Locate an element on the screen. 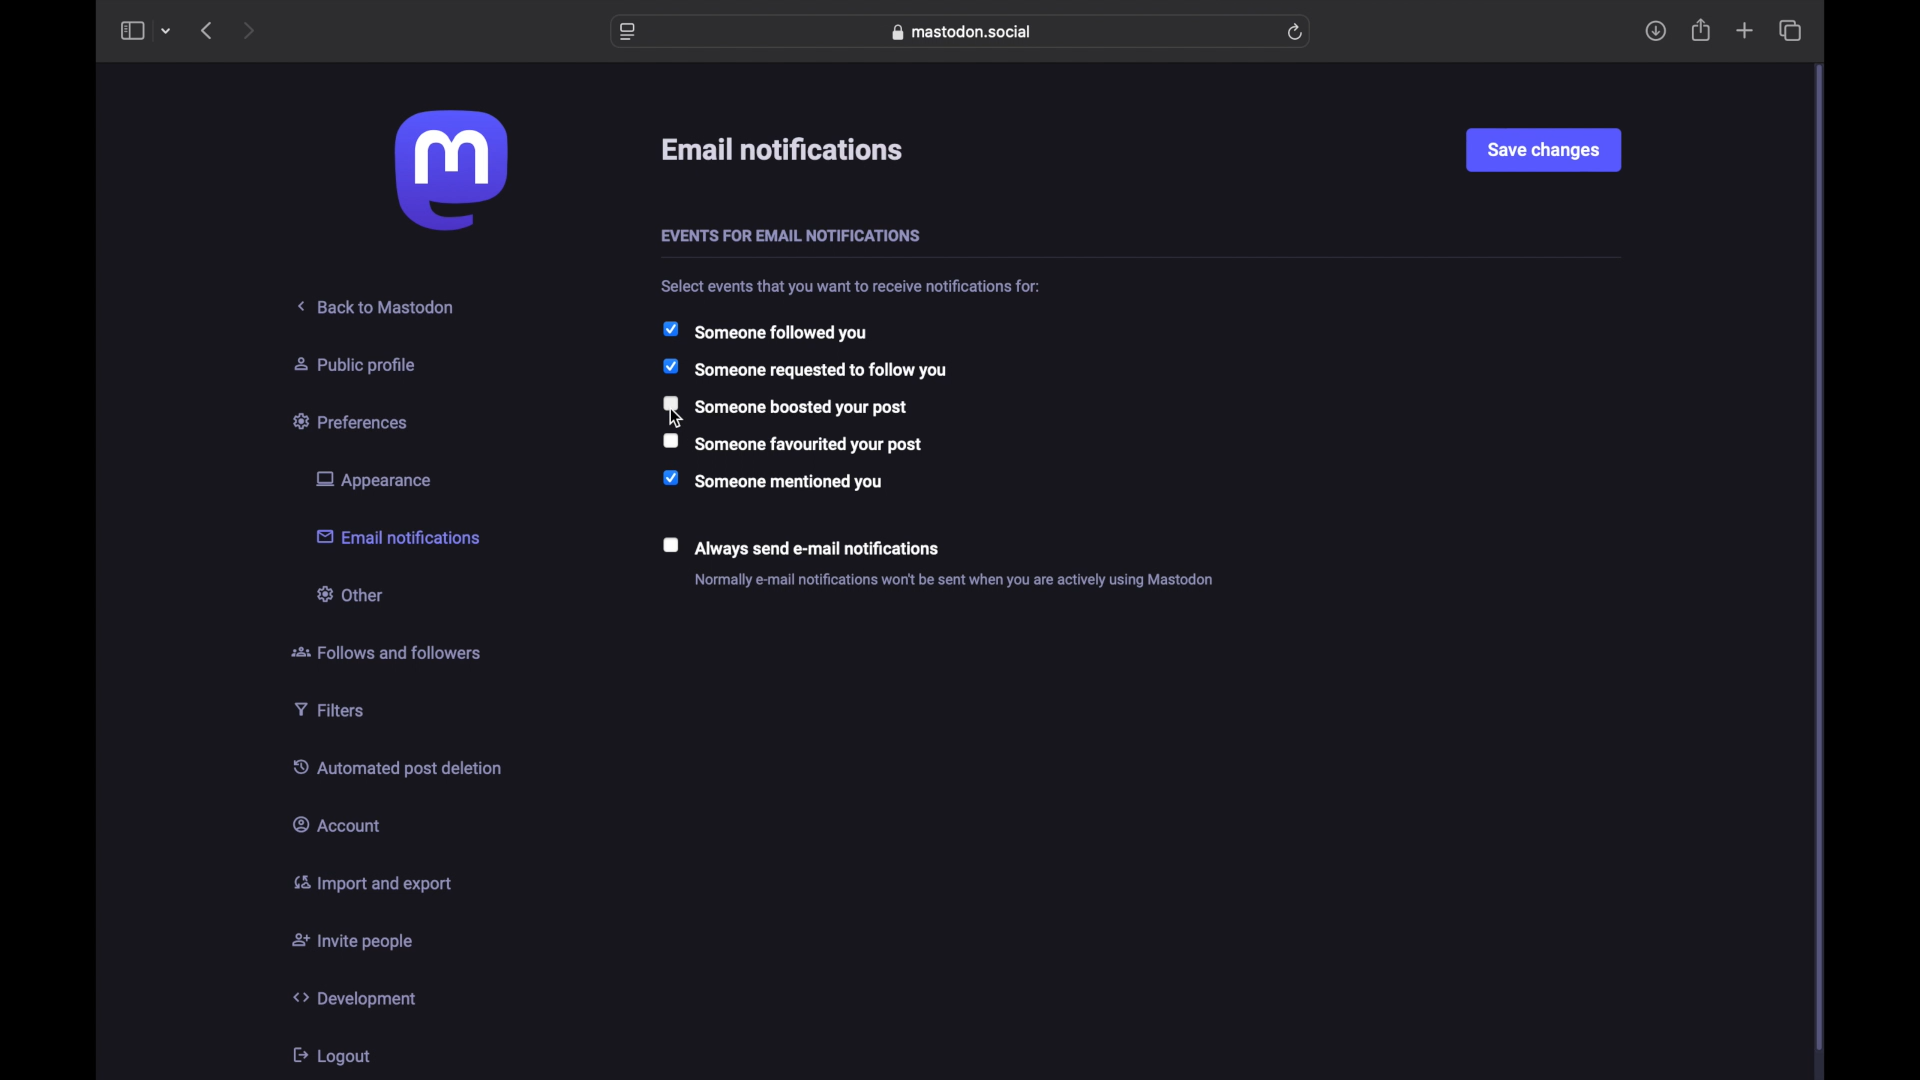 This screenshot has height=1080, width=1920. tab group picker is located at coordinates (166, 31).